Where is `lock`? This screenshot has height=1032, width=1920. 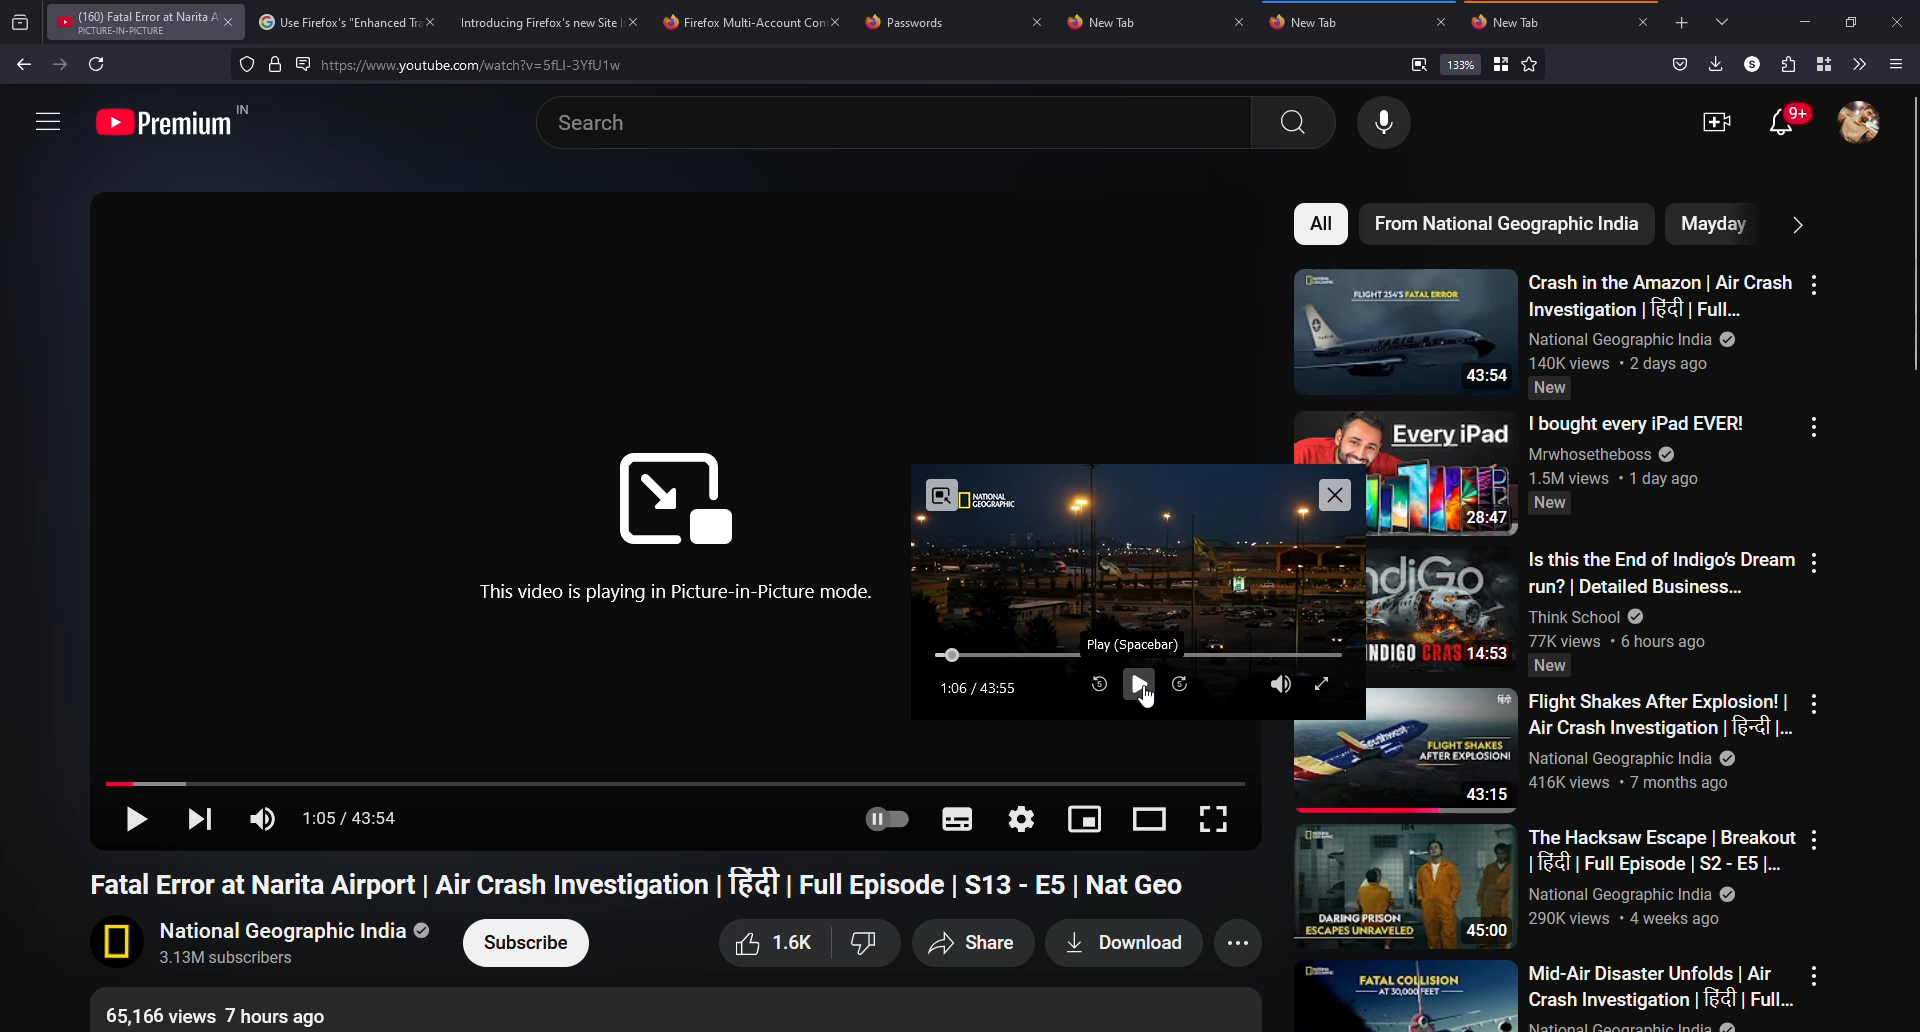 lock is located at coordinates (276, 64).